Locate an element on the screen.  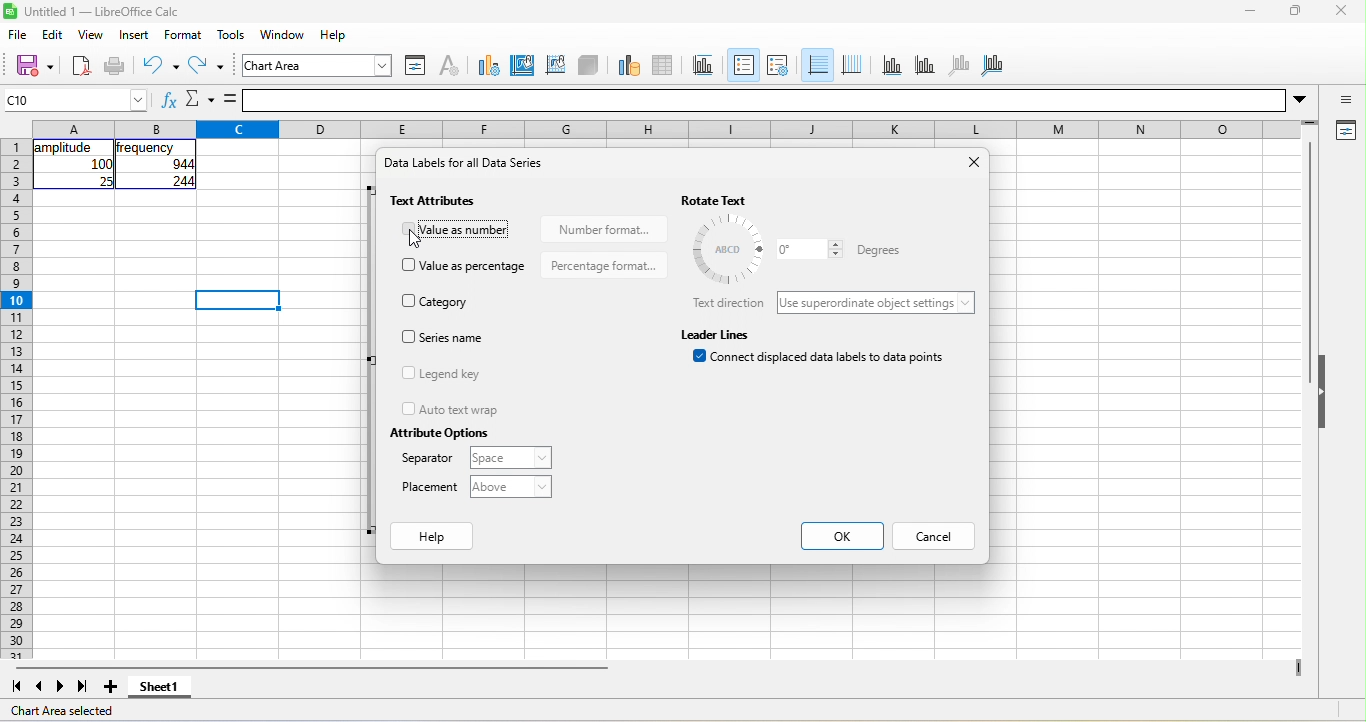
legend key is located at coordinates (451, 375).